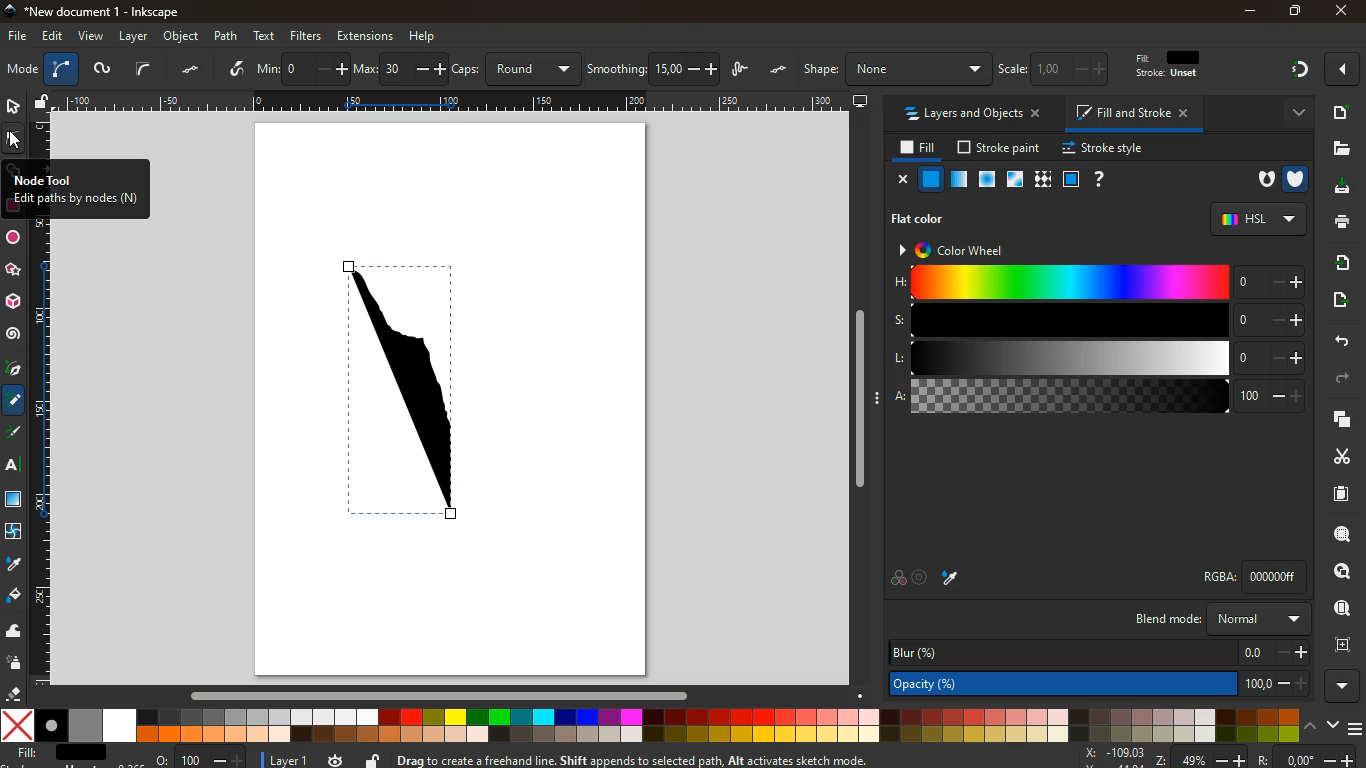  Describe the element at coordinates (443, 694) in the screenshot. I see `horizontal slider` at that location.